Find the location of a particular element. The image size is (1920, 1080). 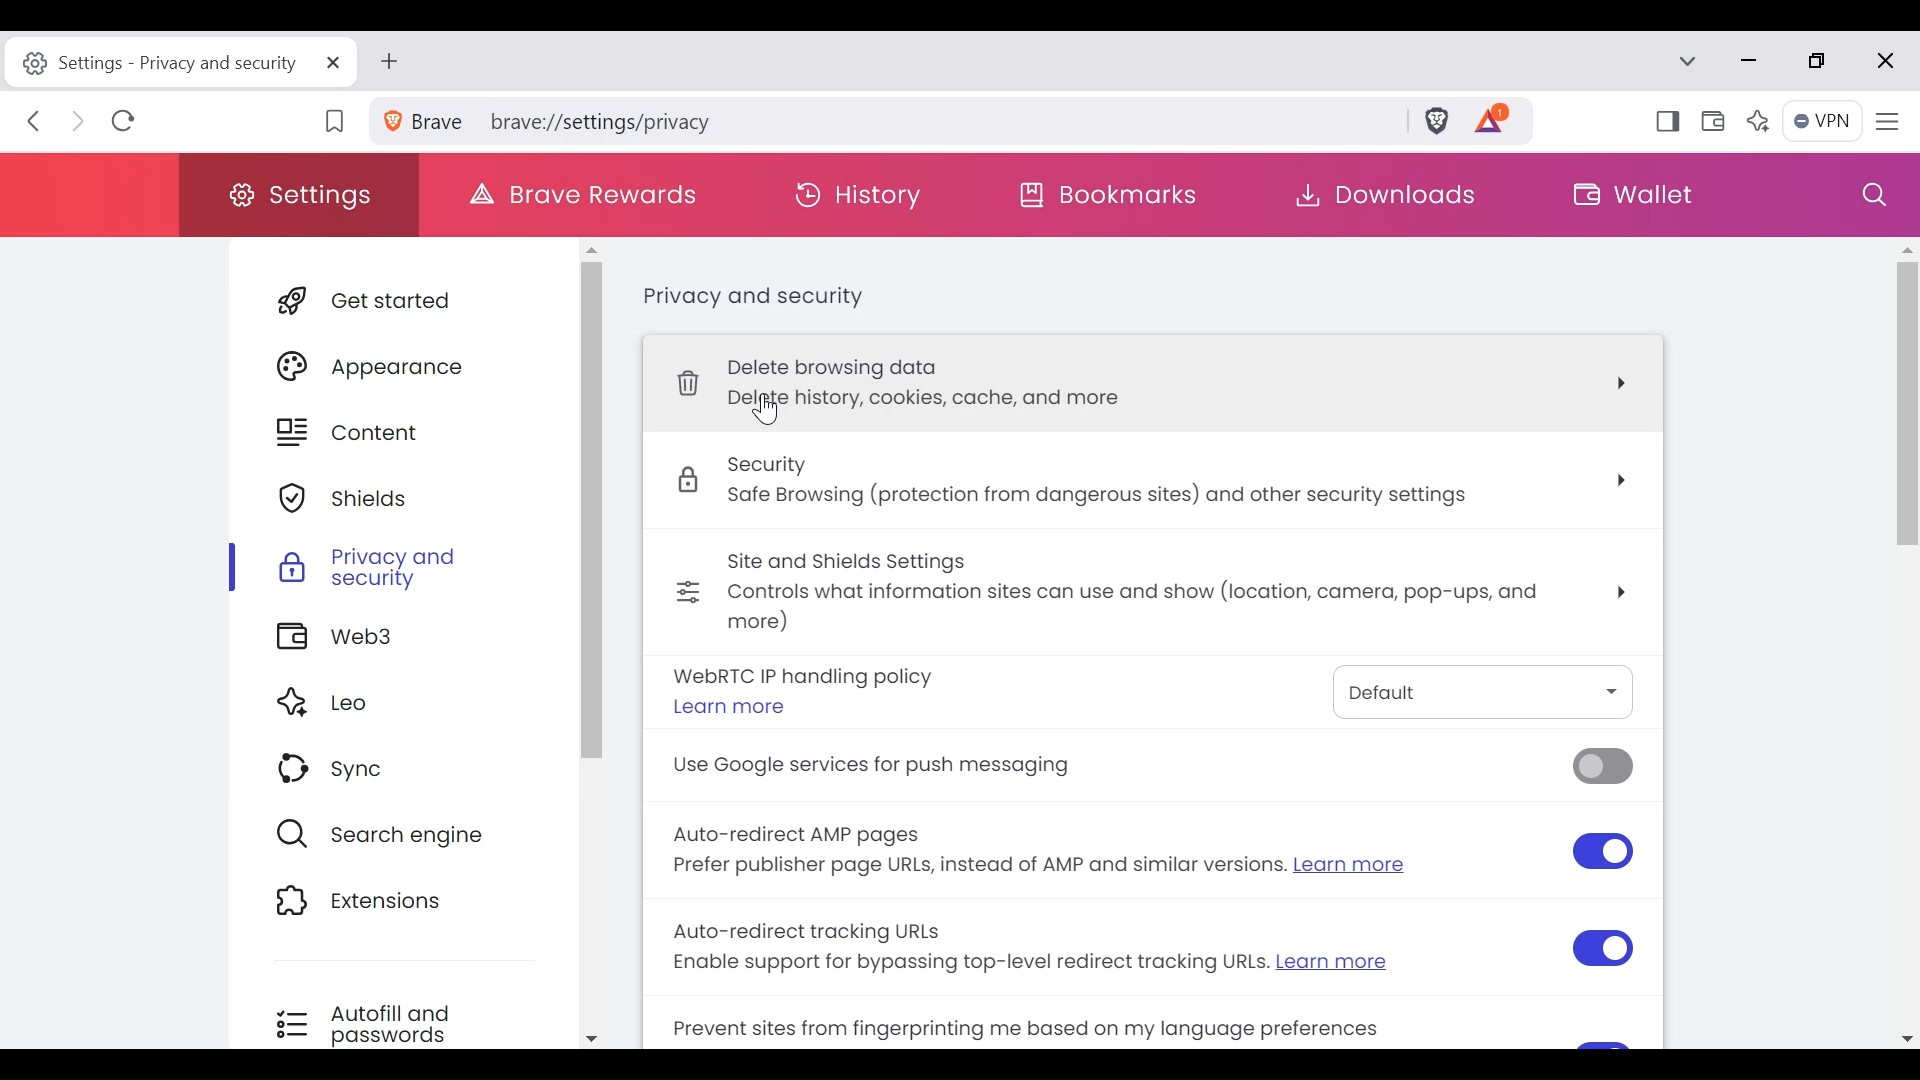

Show/Hide Sidebar is located at coordinates (1665, 124).